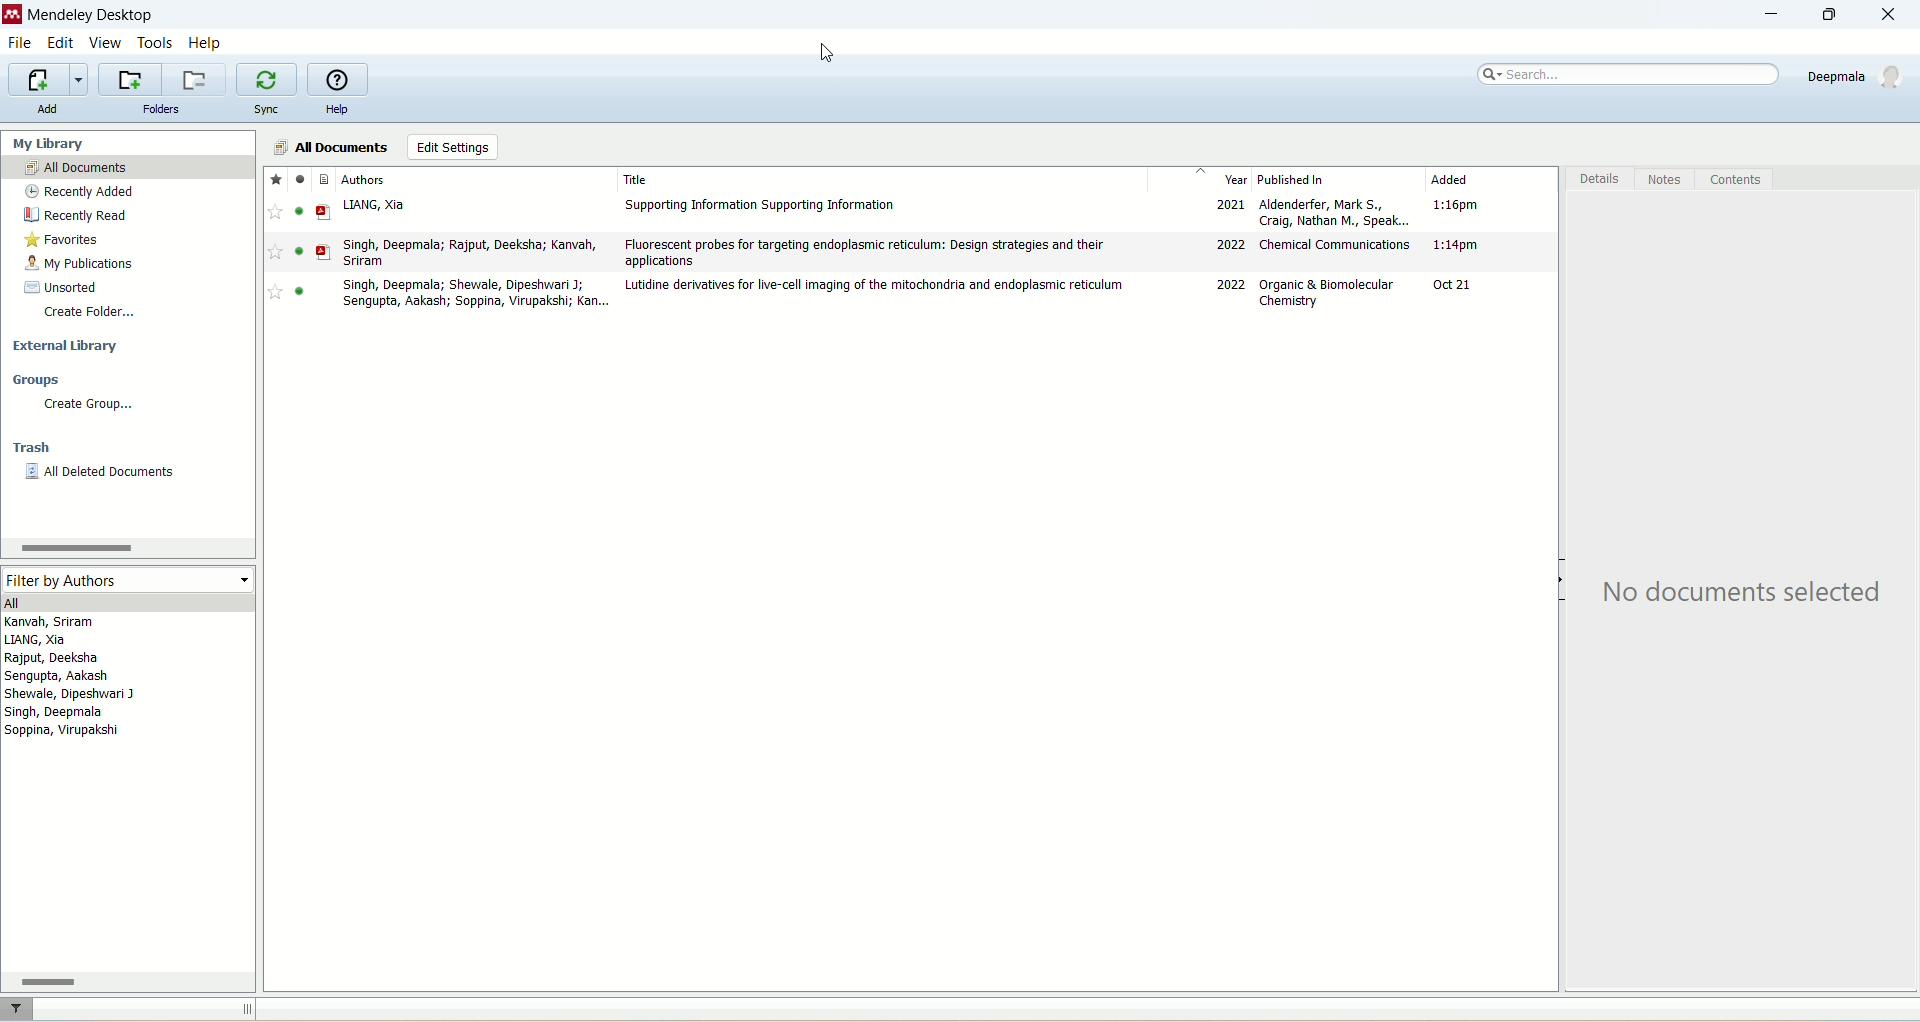 The image size is (1920, 1022). What do you see at coordinates (127, 80) in the screenshot?
I see `create a new folder` at bounding box center [127, 80].